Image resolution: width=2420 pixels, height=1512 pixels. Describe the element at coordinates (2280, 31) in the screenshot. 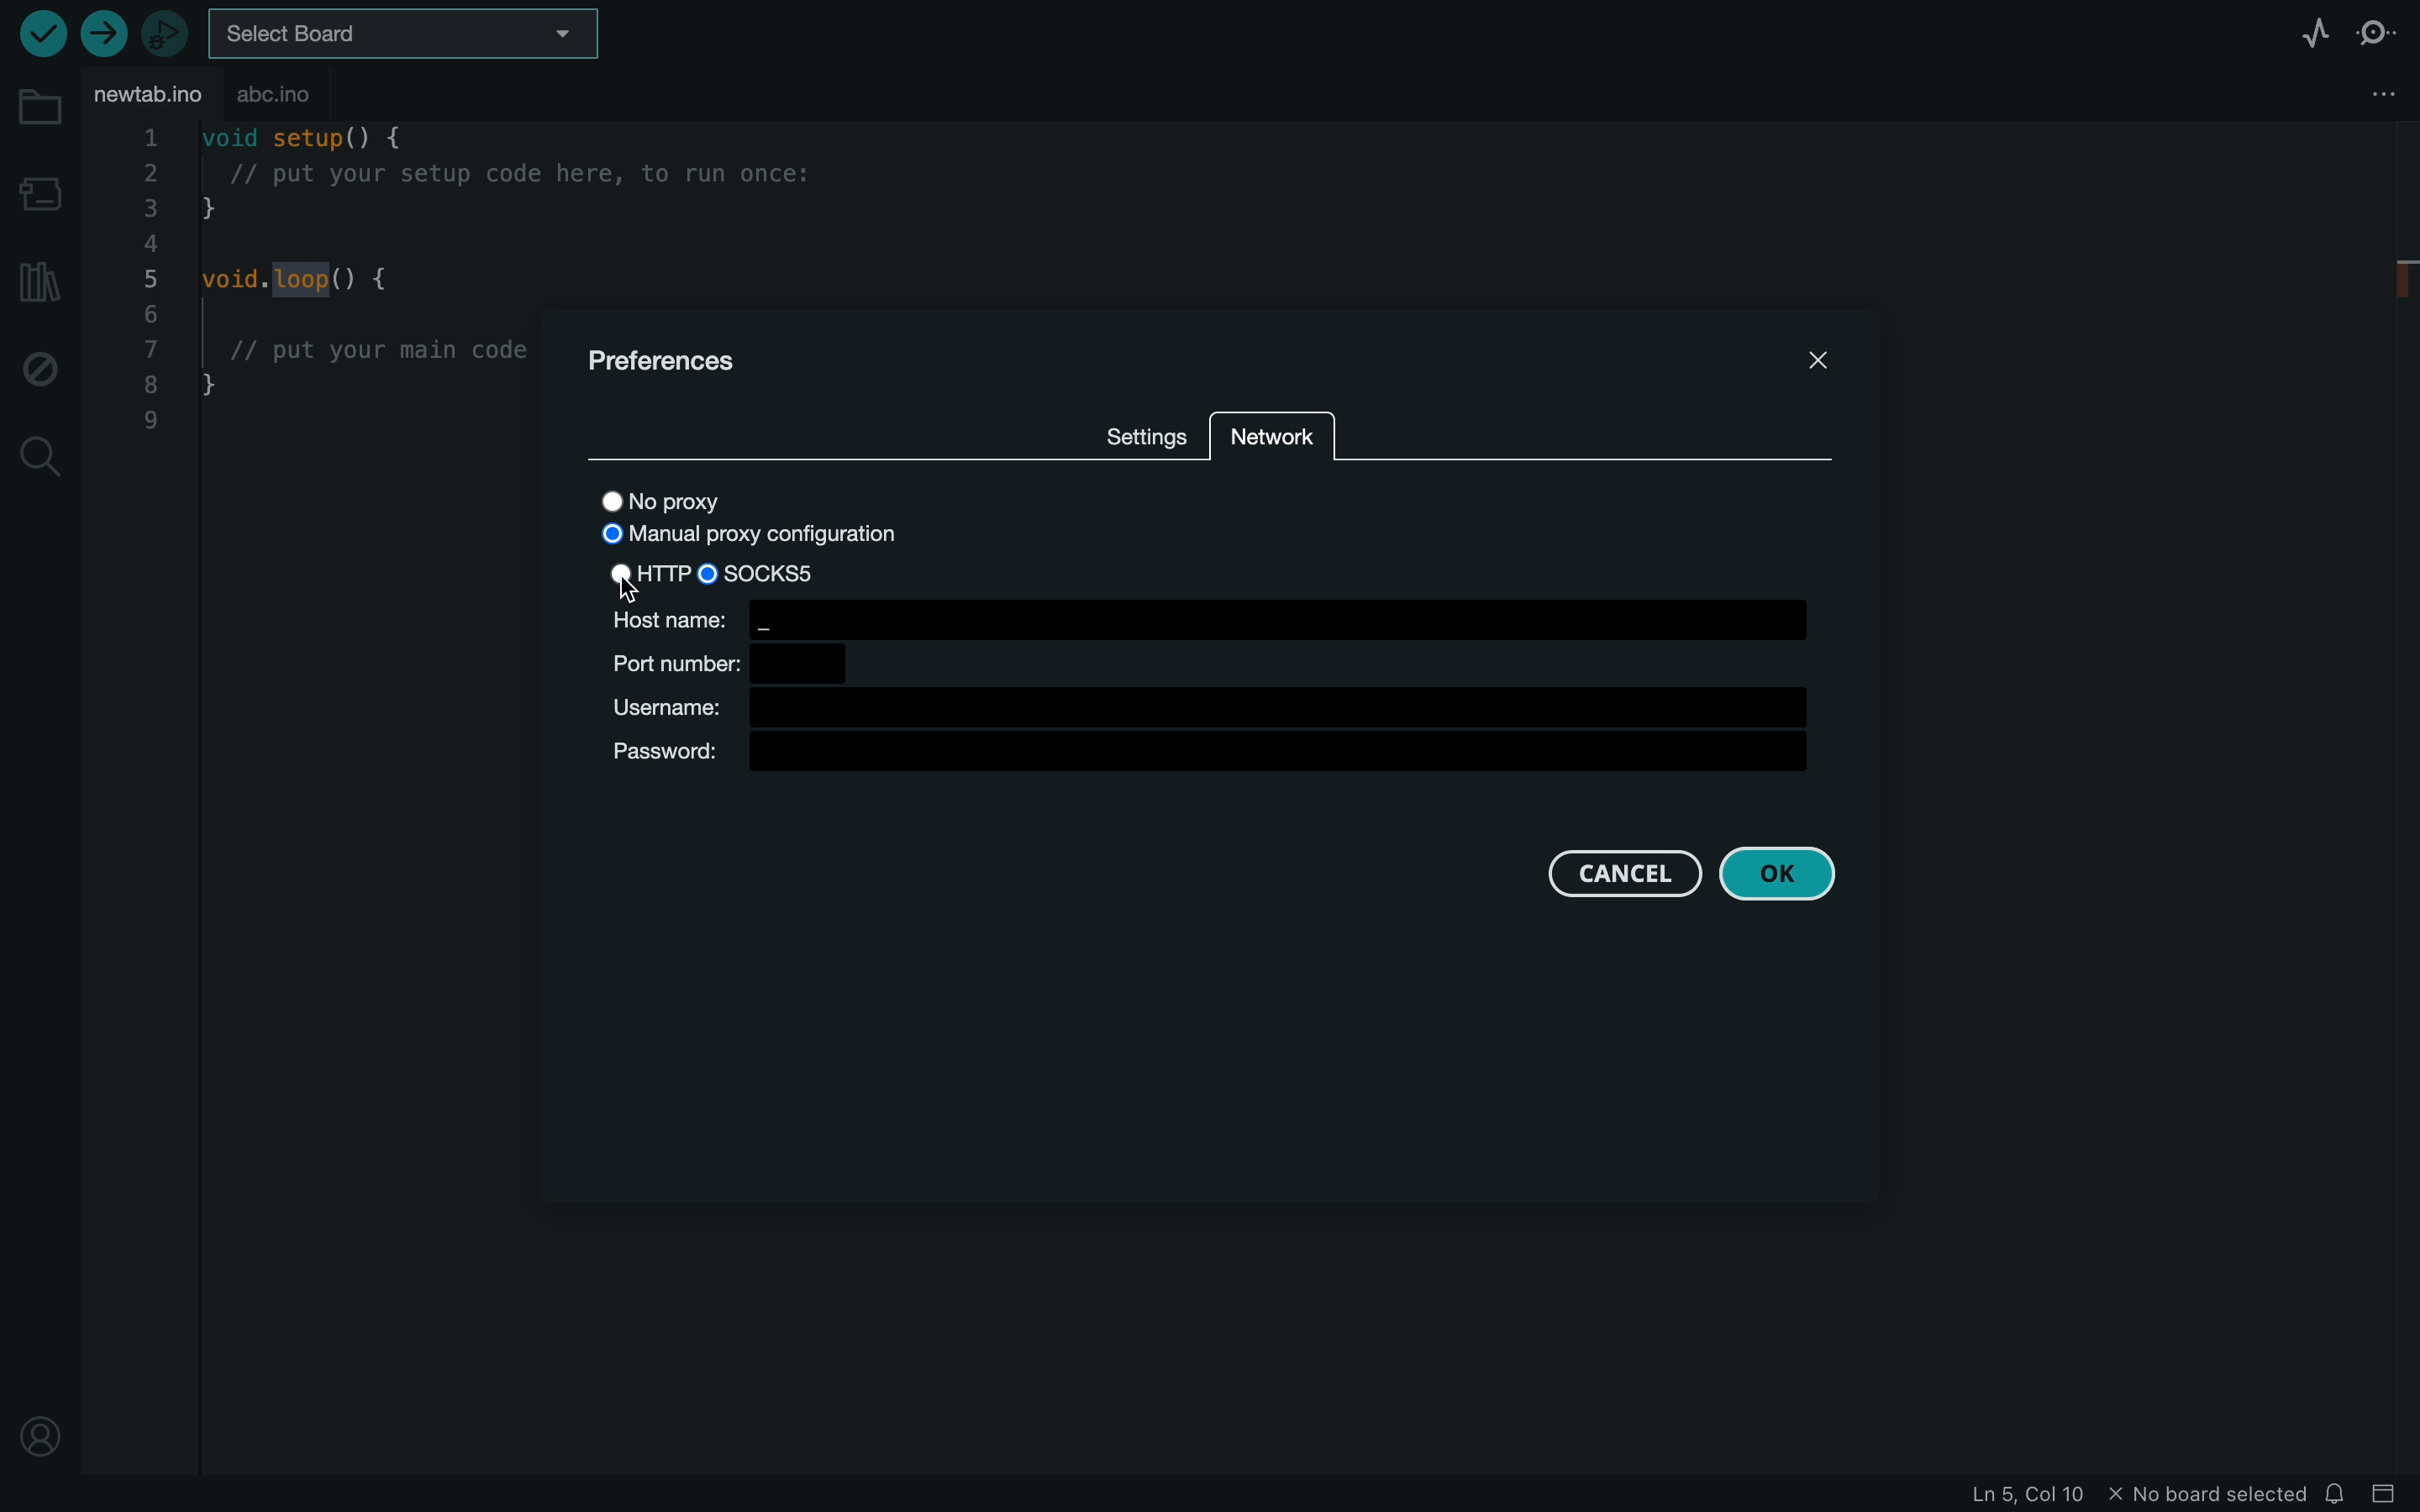

I see `serial plotter` at that location.